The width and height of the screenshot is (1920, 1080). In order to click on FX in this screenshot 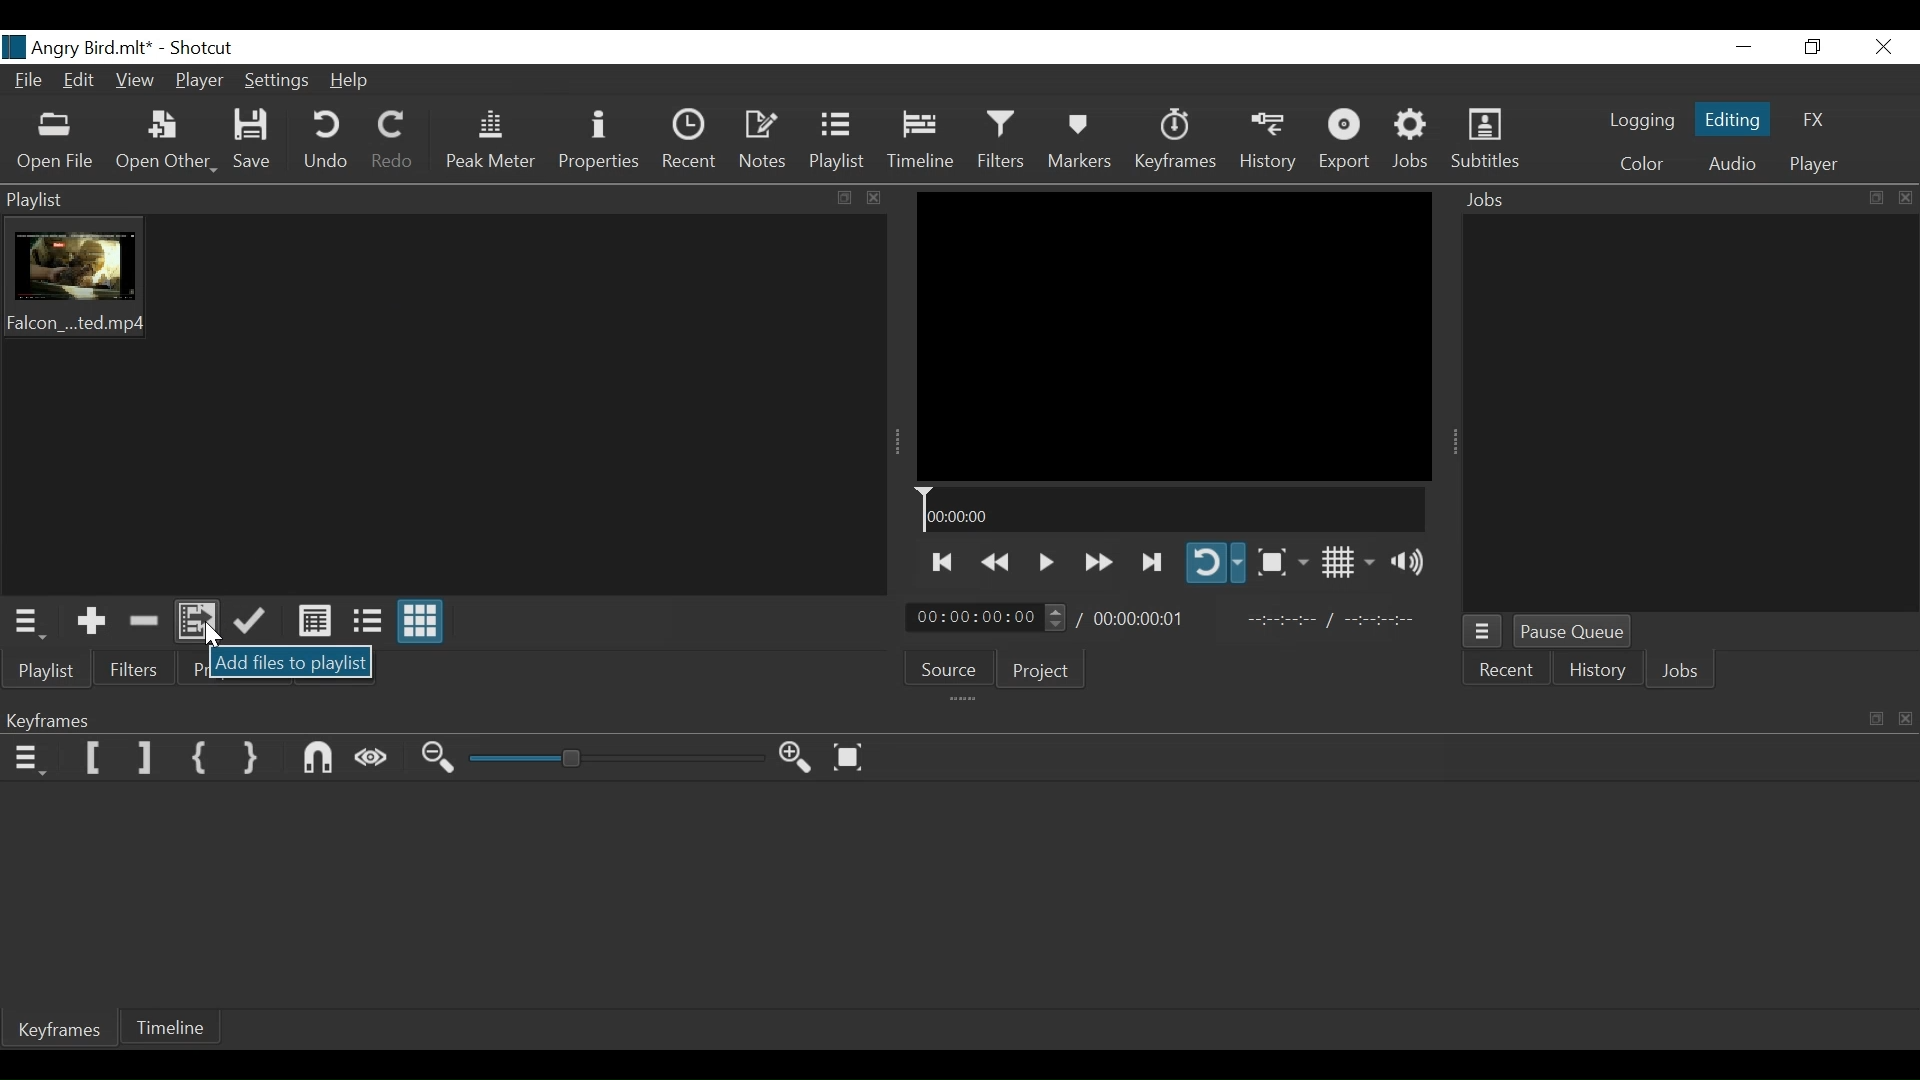, I will do `click(1813, 120)`.